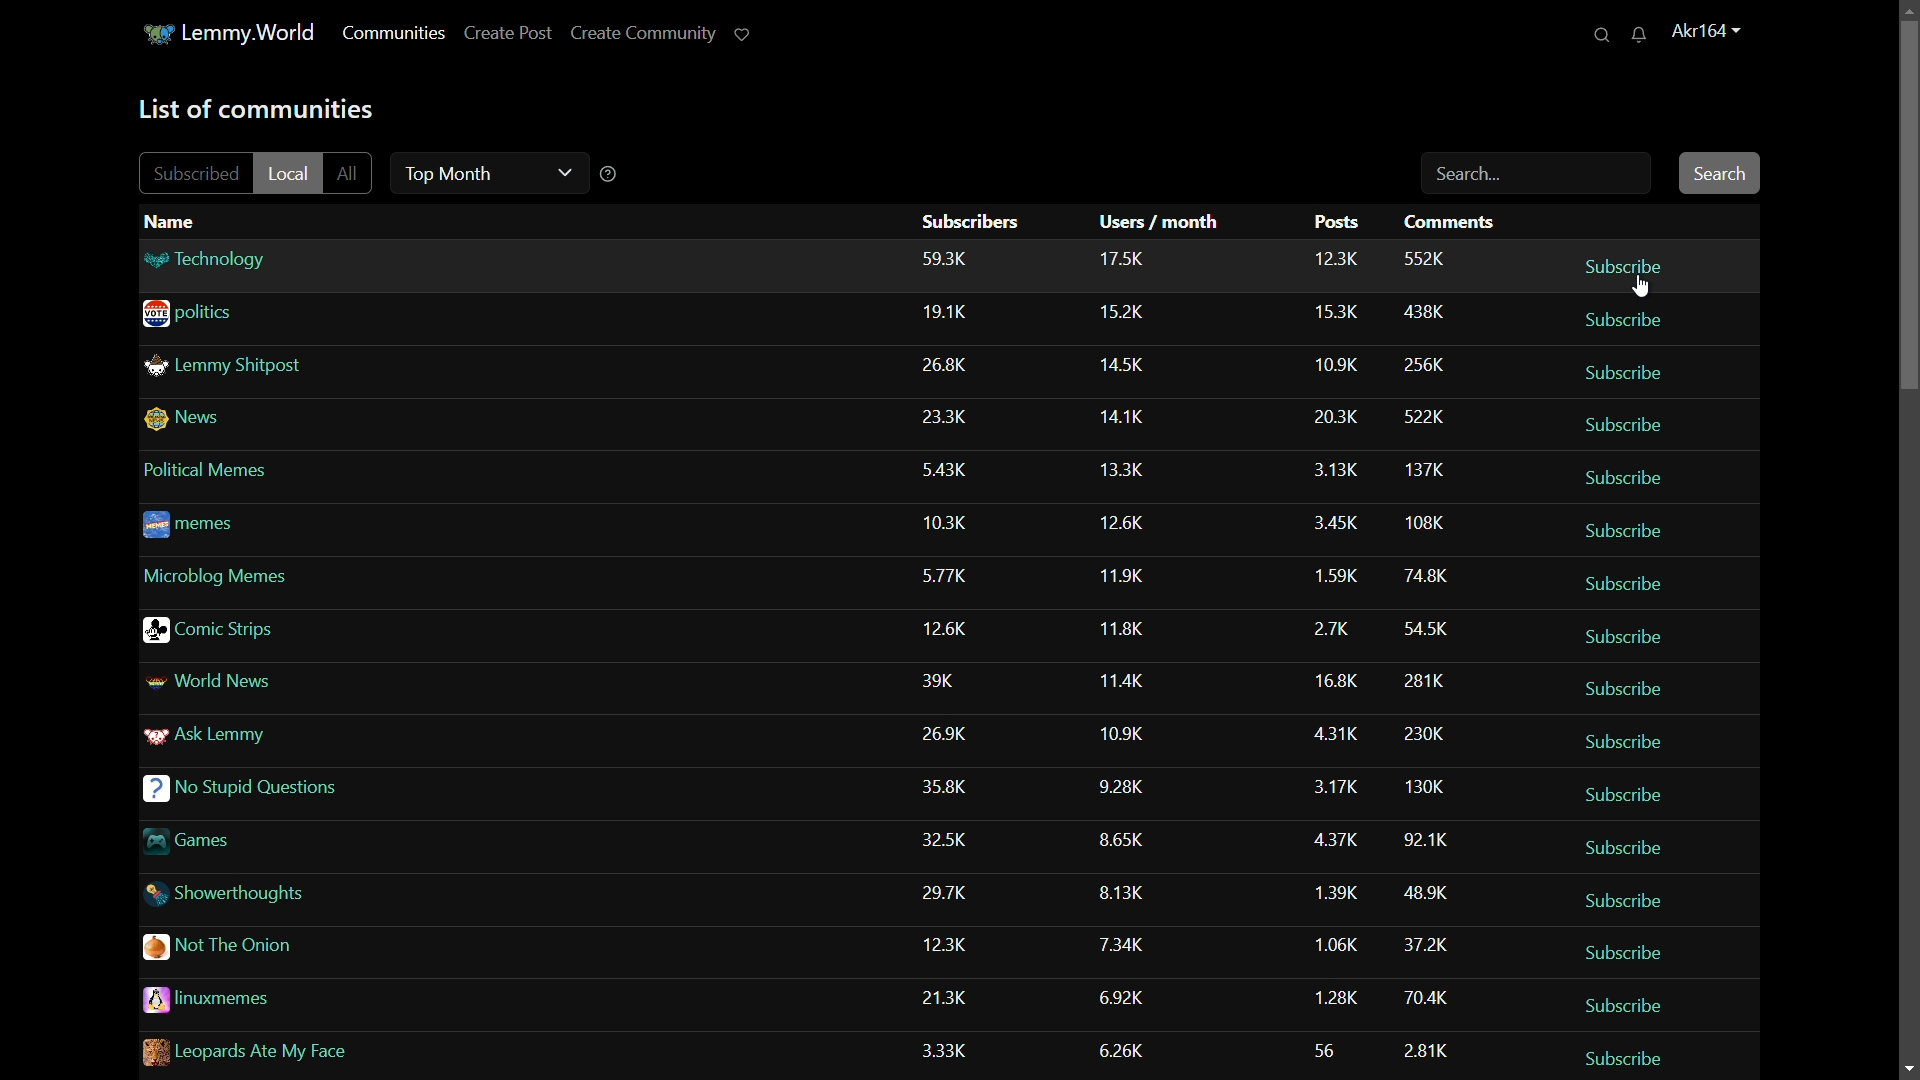  Describe the element at coordinates (948, 1044) in the screenshot. I see `subscribers` at that location.